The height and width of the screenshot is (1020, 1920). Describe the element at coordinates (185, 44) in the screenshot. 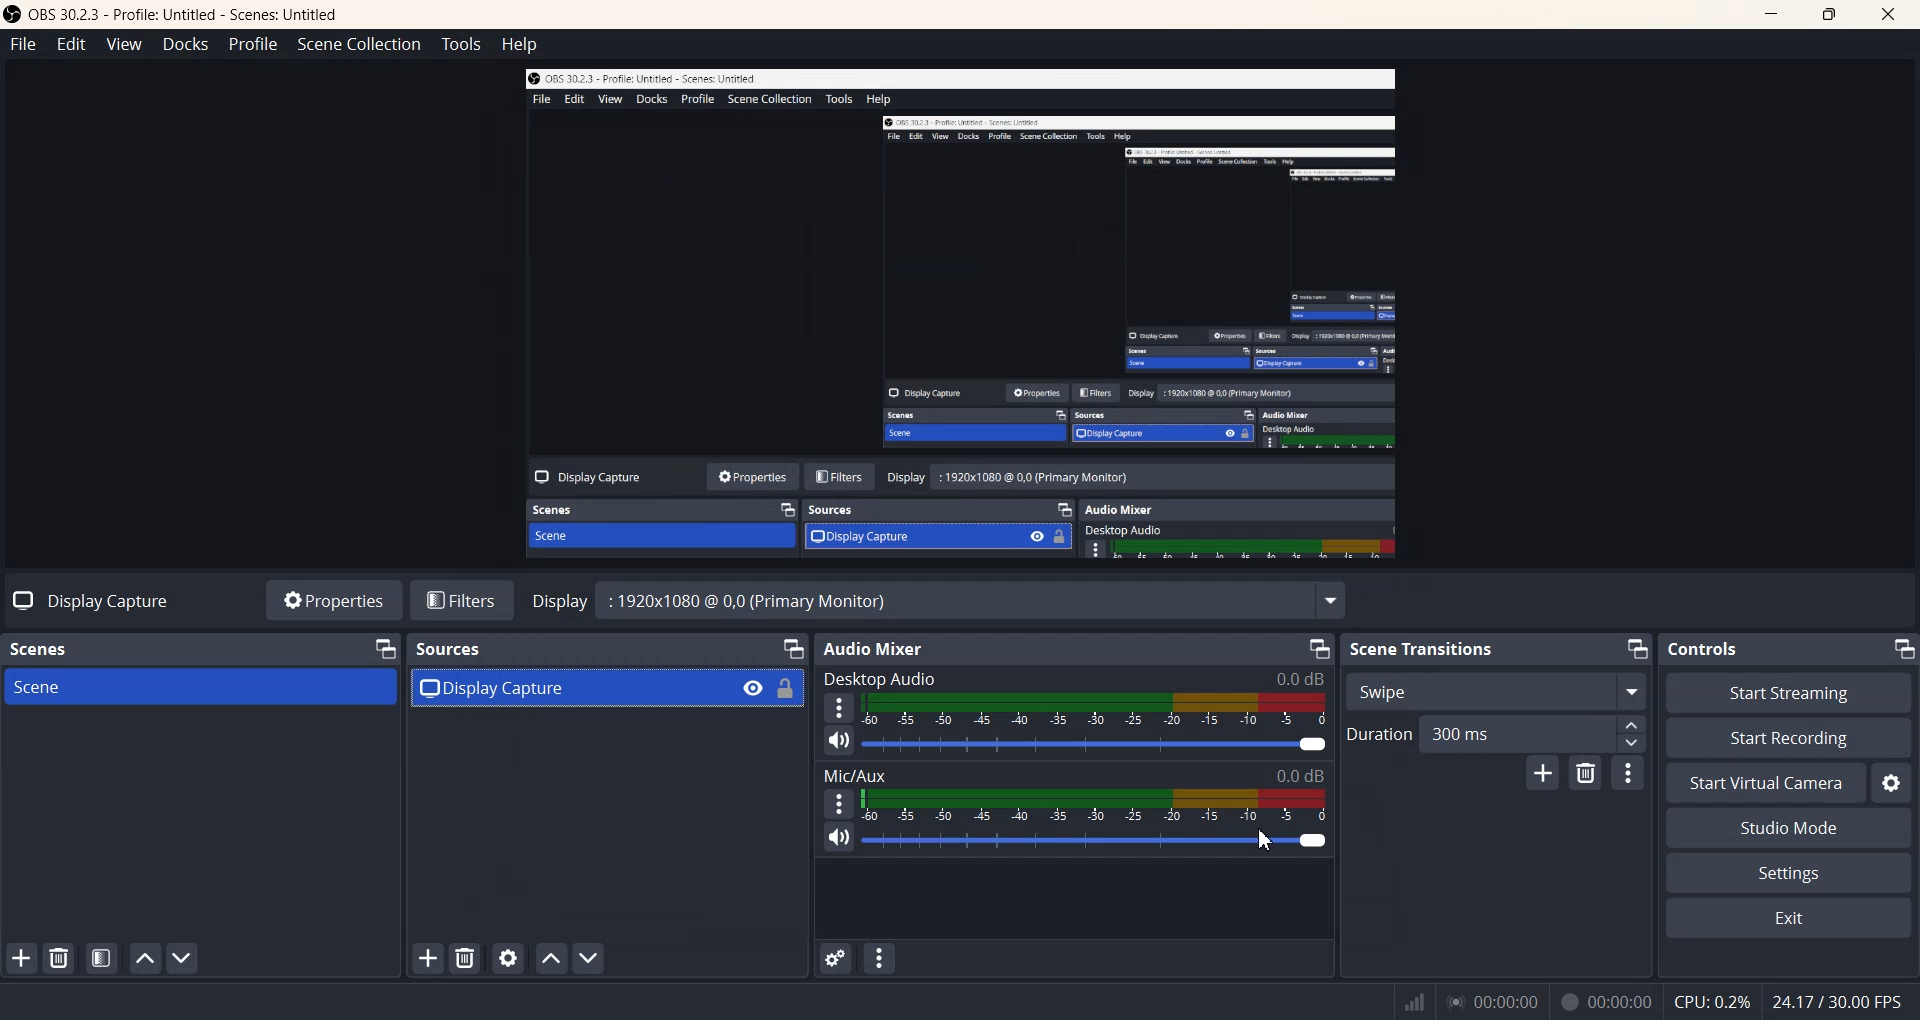

I see `Docks` at that location.